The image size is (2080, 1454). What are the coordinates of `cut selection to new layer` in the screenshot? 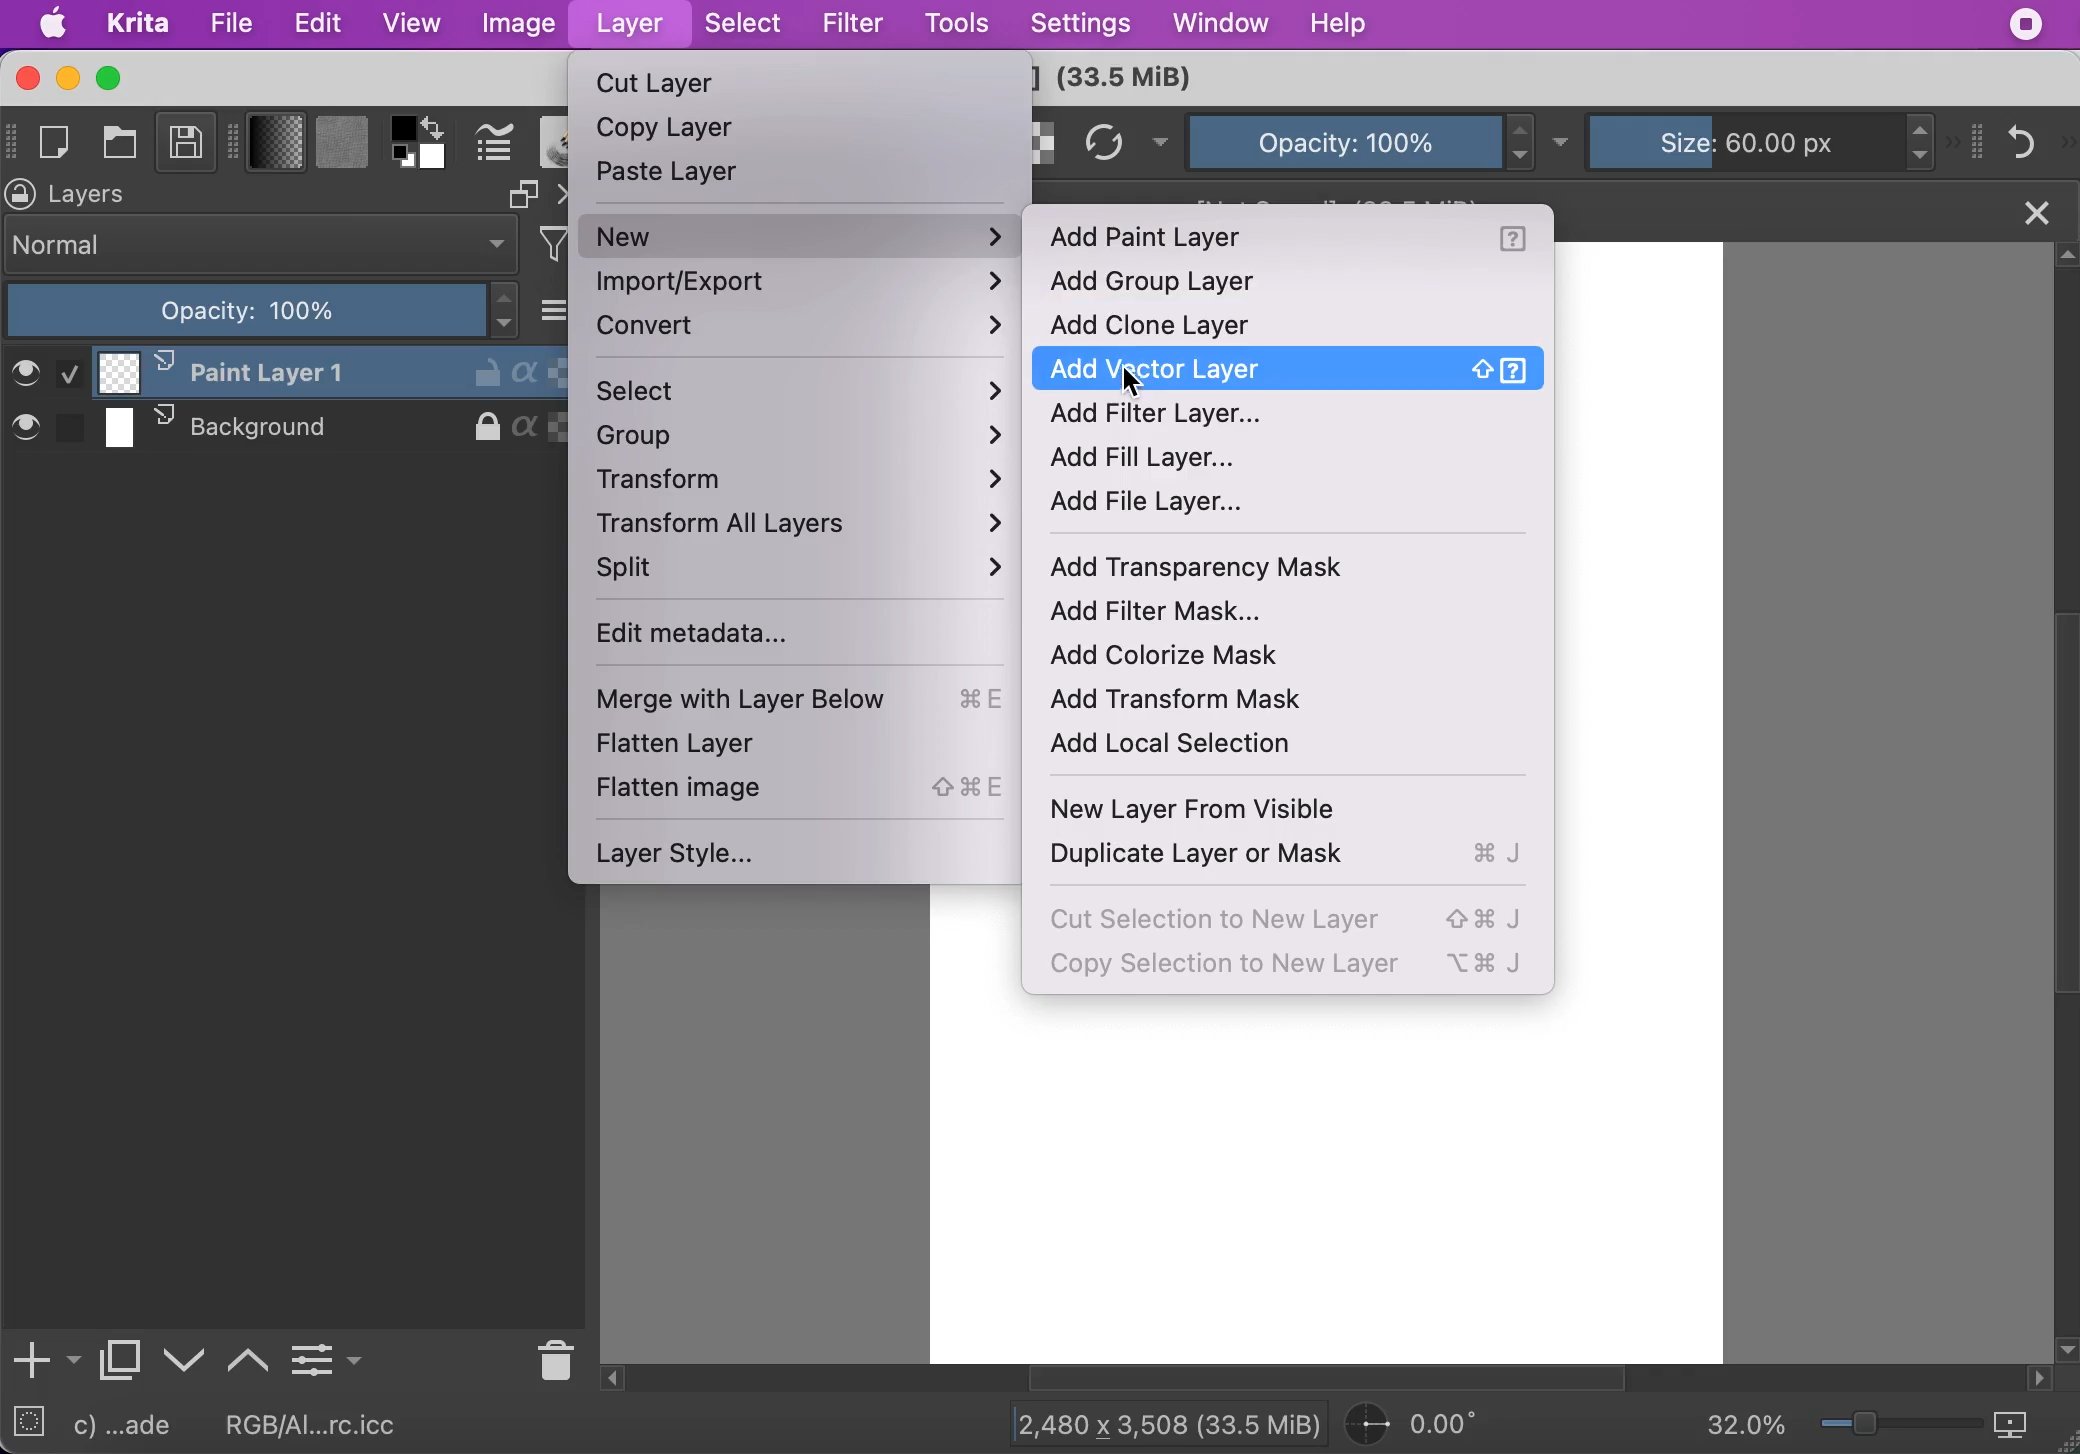 It's located at (1290, 917).